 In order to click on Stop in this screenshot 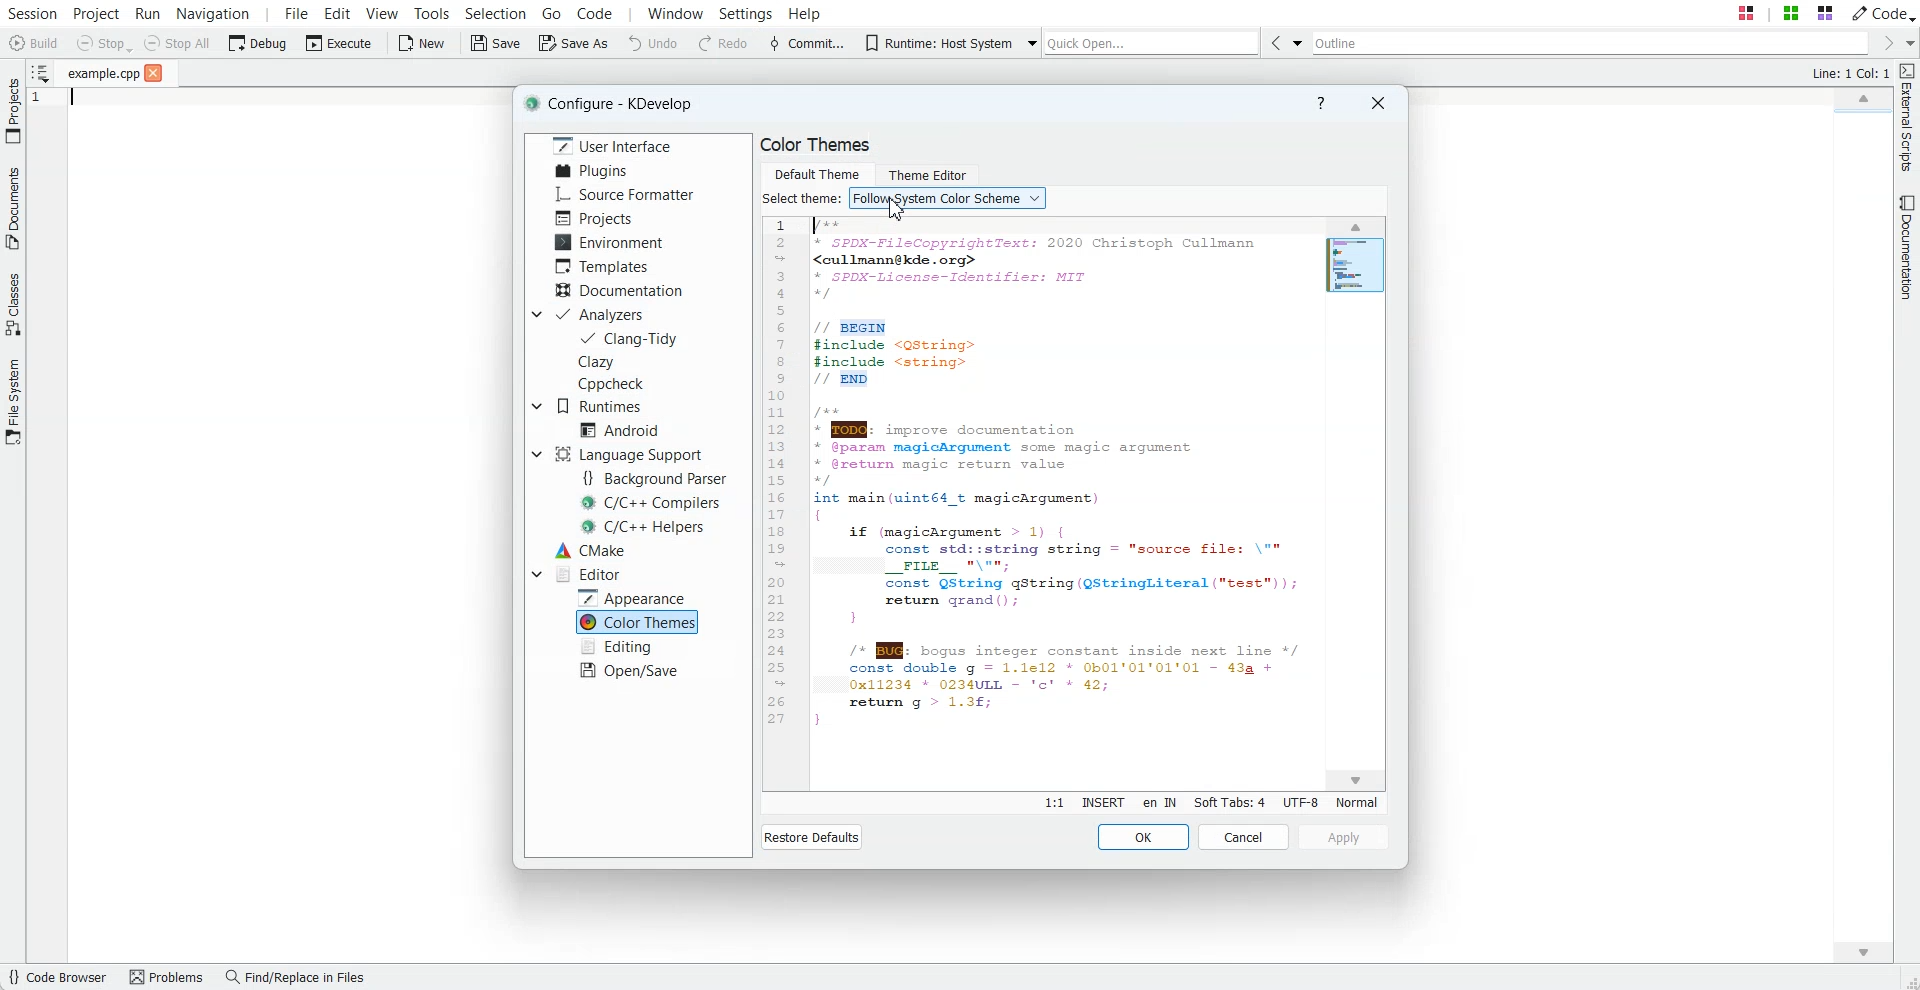, I will do `click(104, 44)`.